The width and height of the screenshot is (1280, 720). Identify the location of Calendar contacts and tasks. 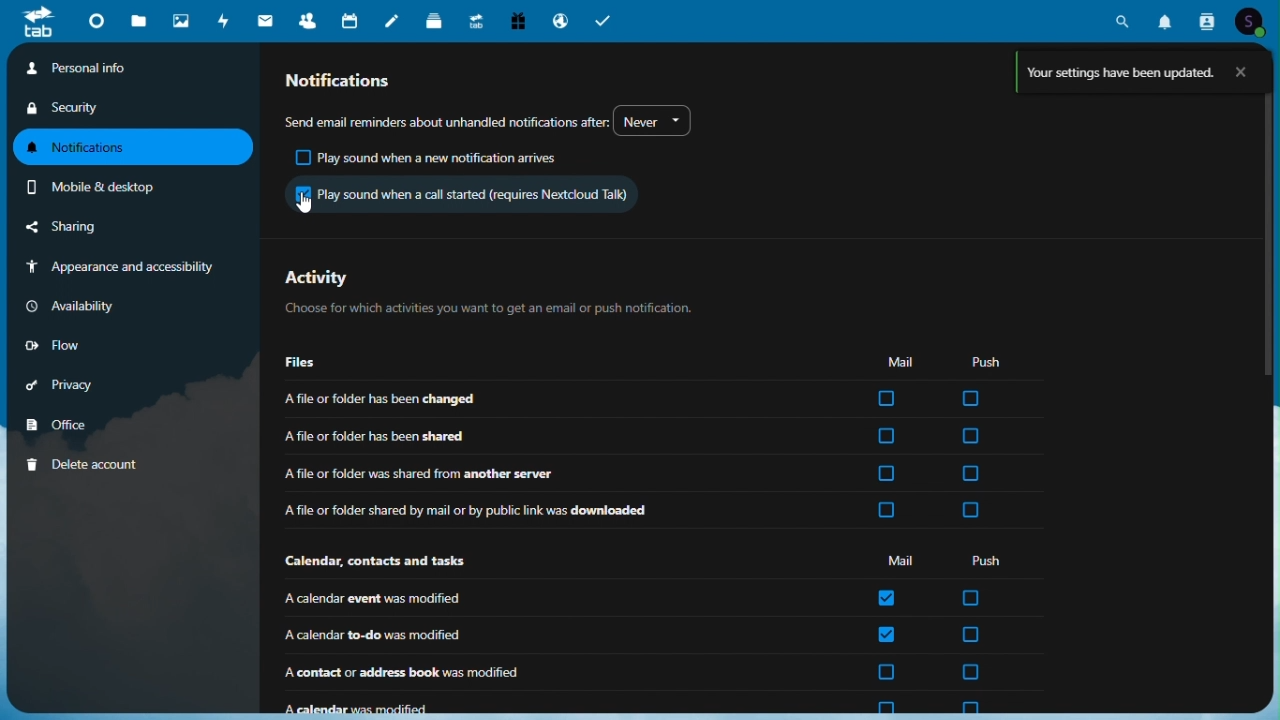
(379, 562).